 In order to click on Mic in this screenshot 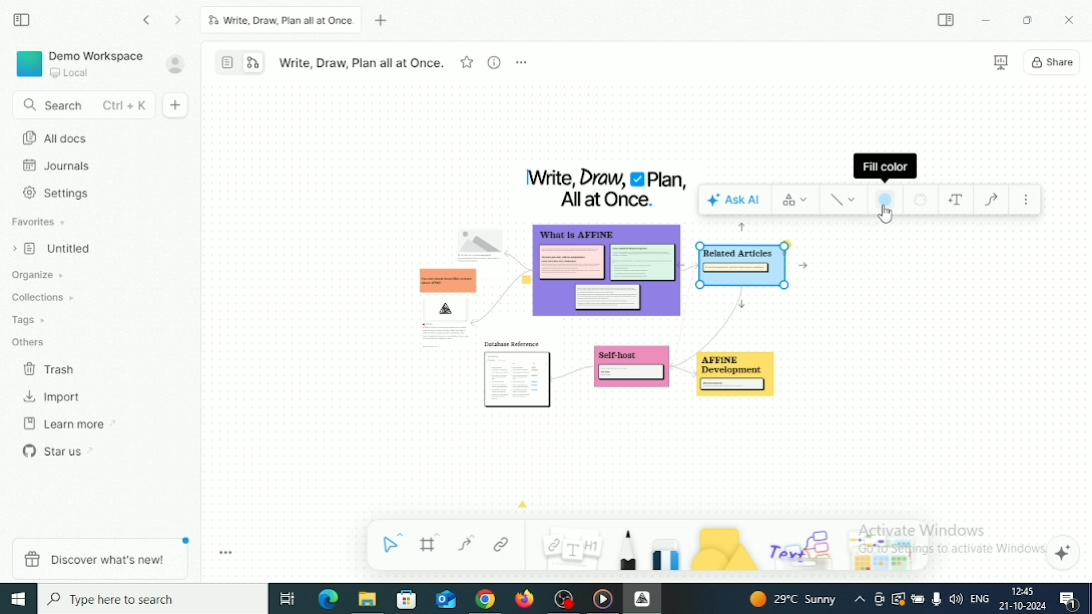, I will do `click(936, 600)`.